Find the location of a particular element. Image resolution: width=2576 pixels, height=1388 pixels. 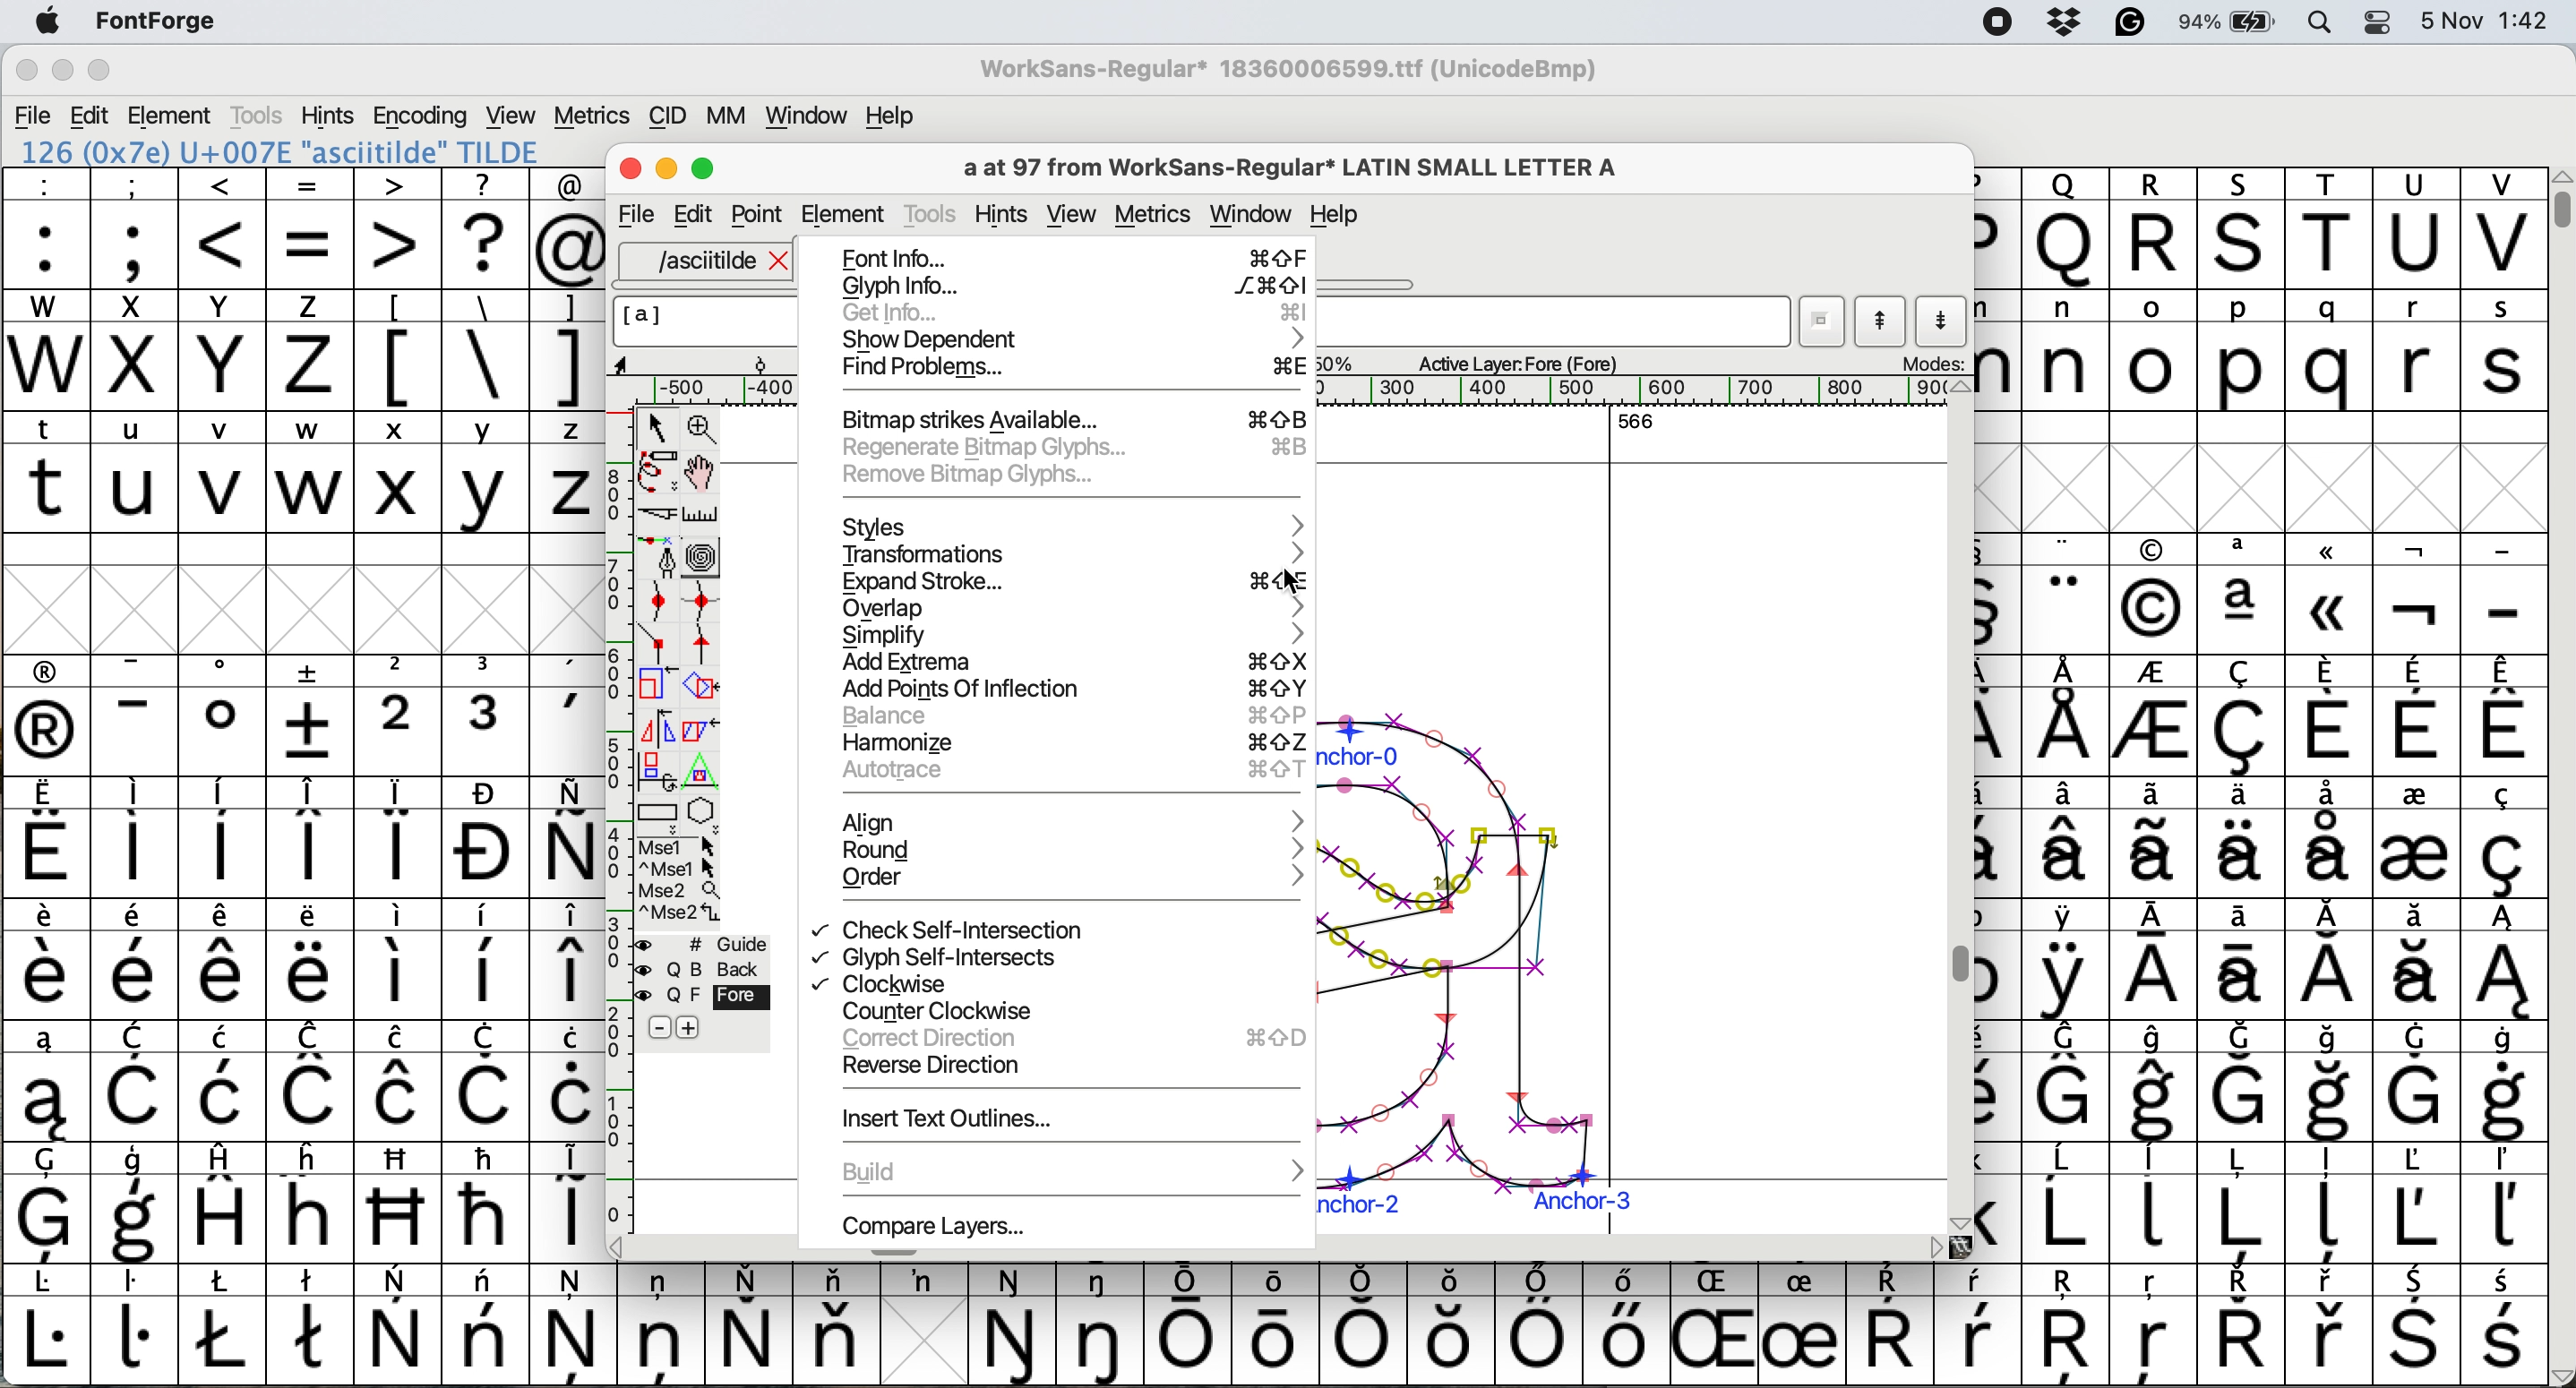

add a curve point is located at coordinates (659, 601).